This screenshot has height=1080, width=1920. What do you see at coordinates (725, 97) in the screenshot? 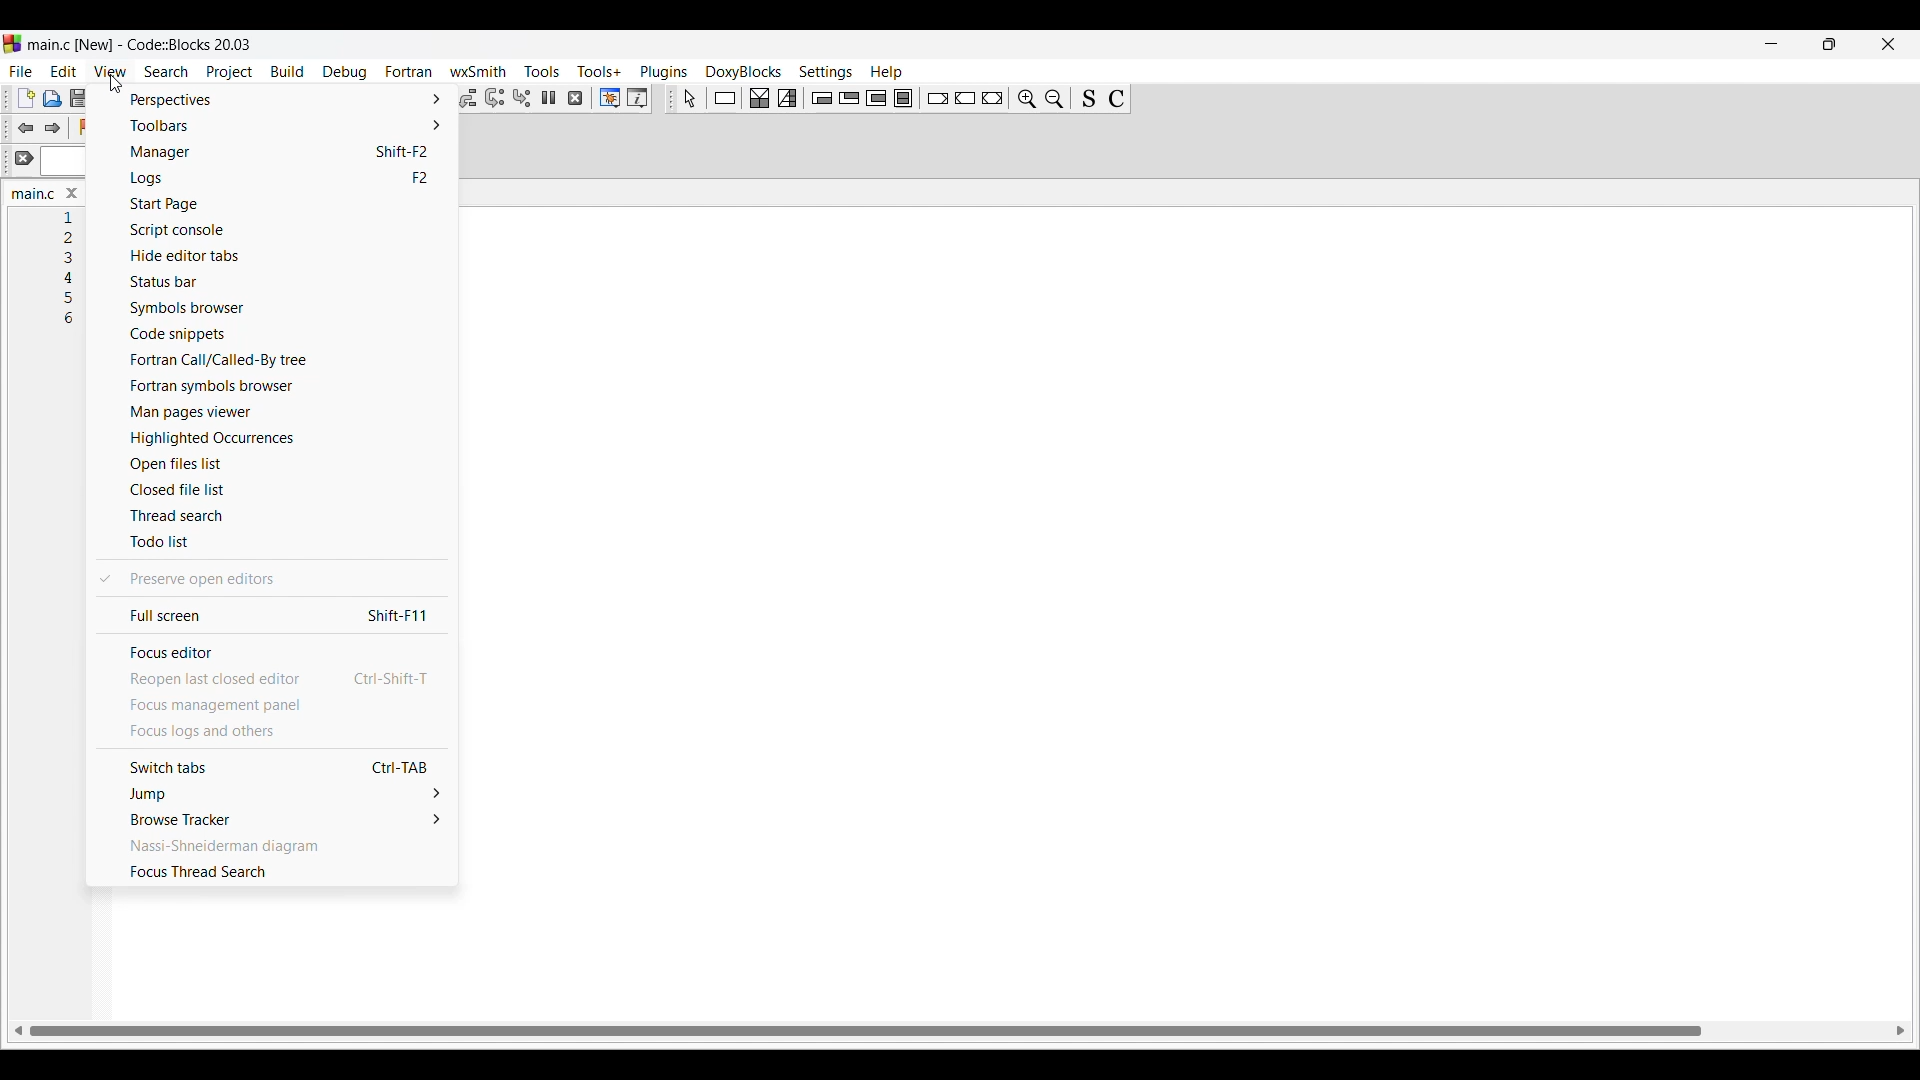
I see `Instruction` at bounding box center [725, 97].